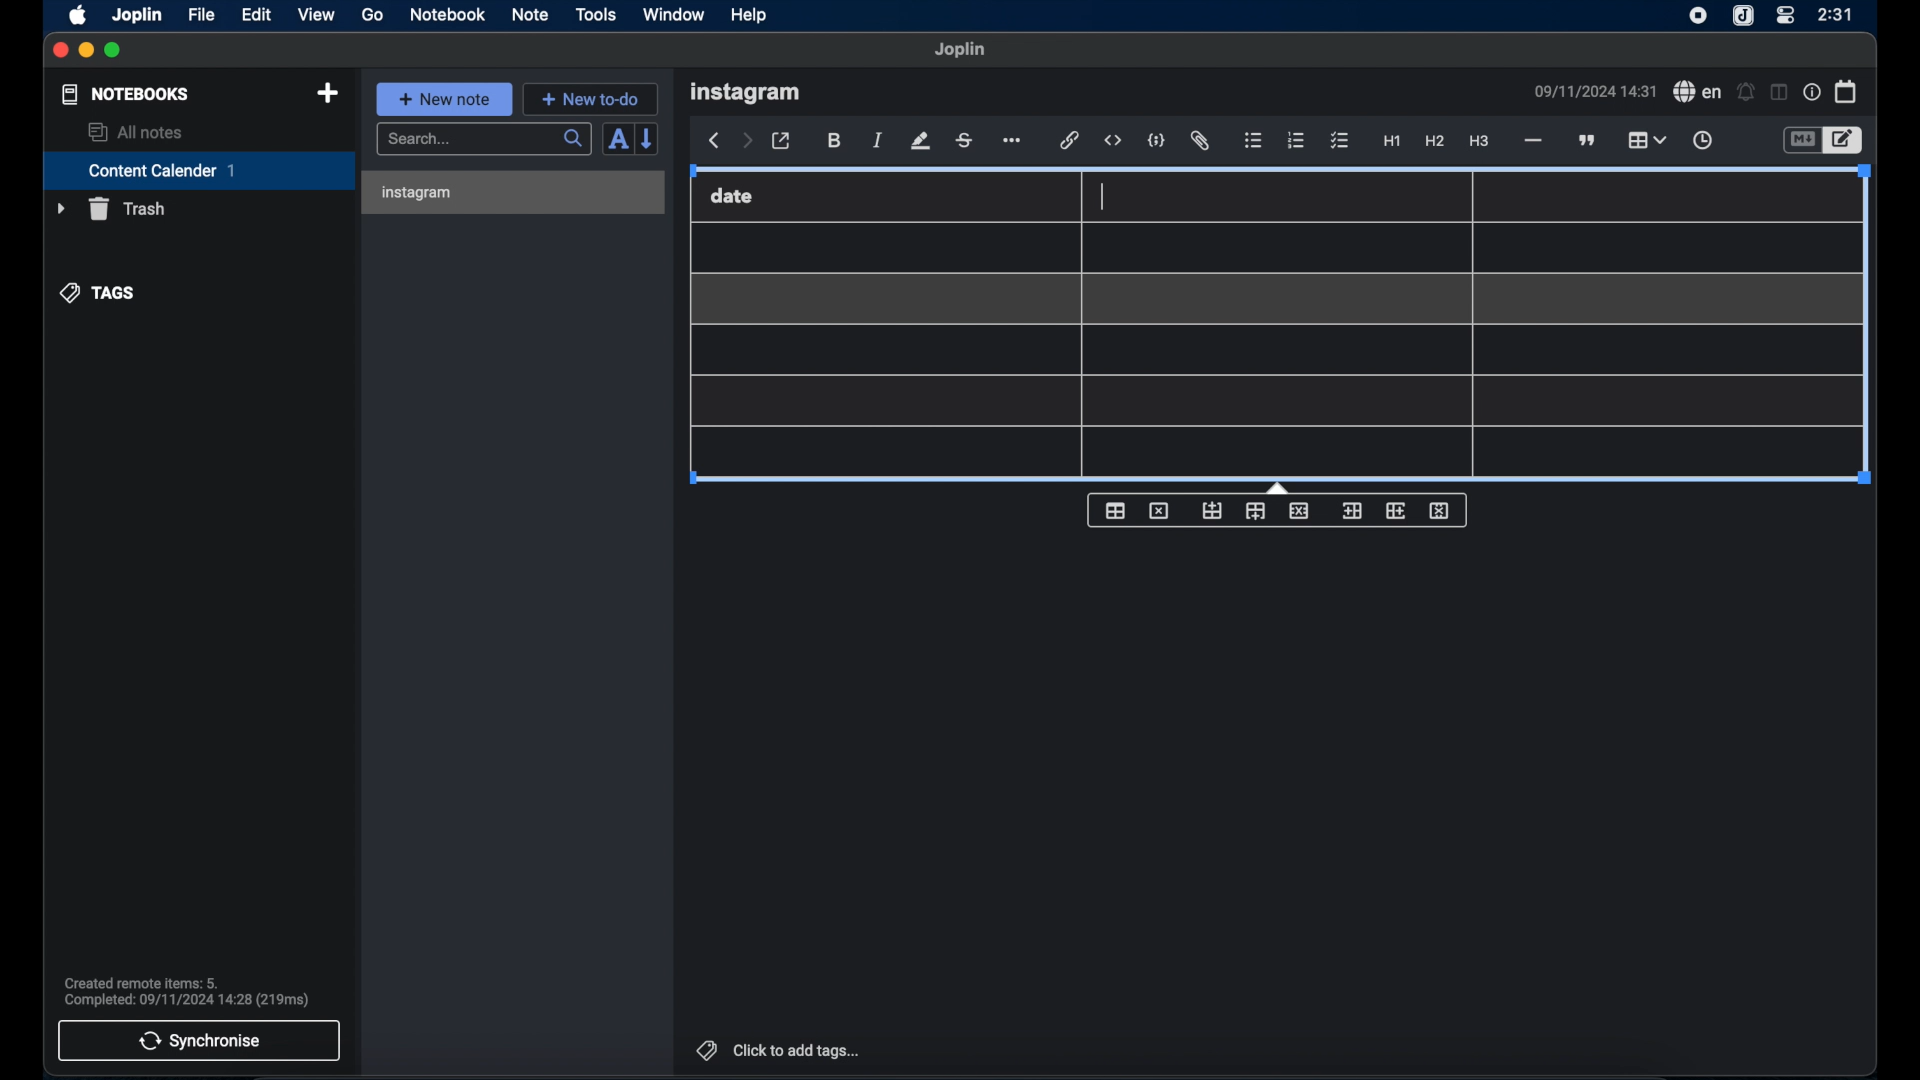  I want to click on trash, so click(111, 209).